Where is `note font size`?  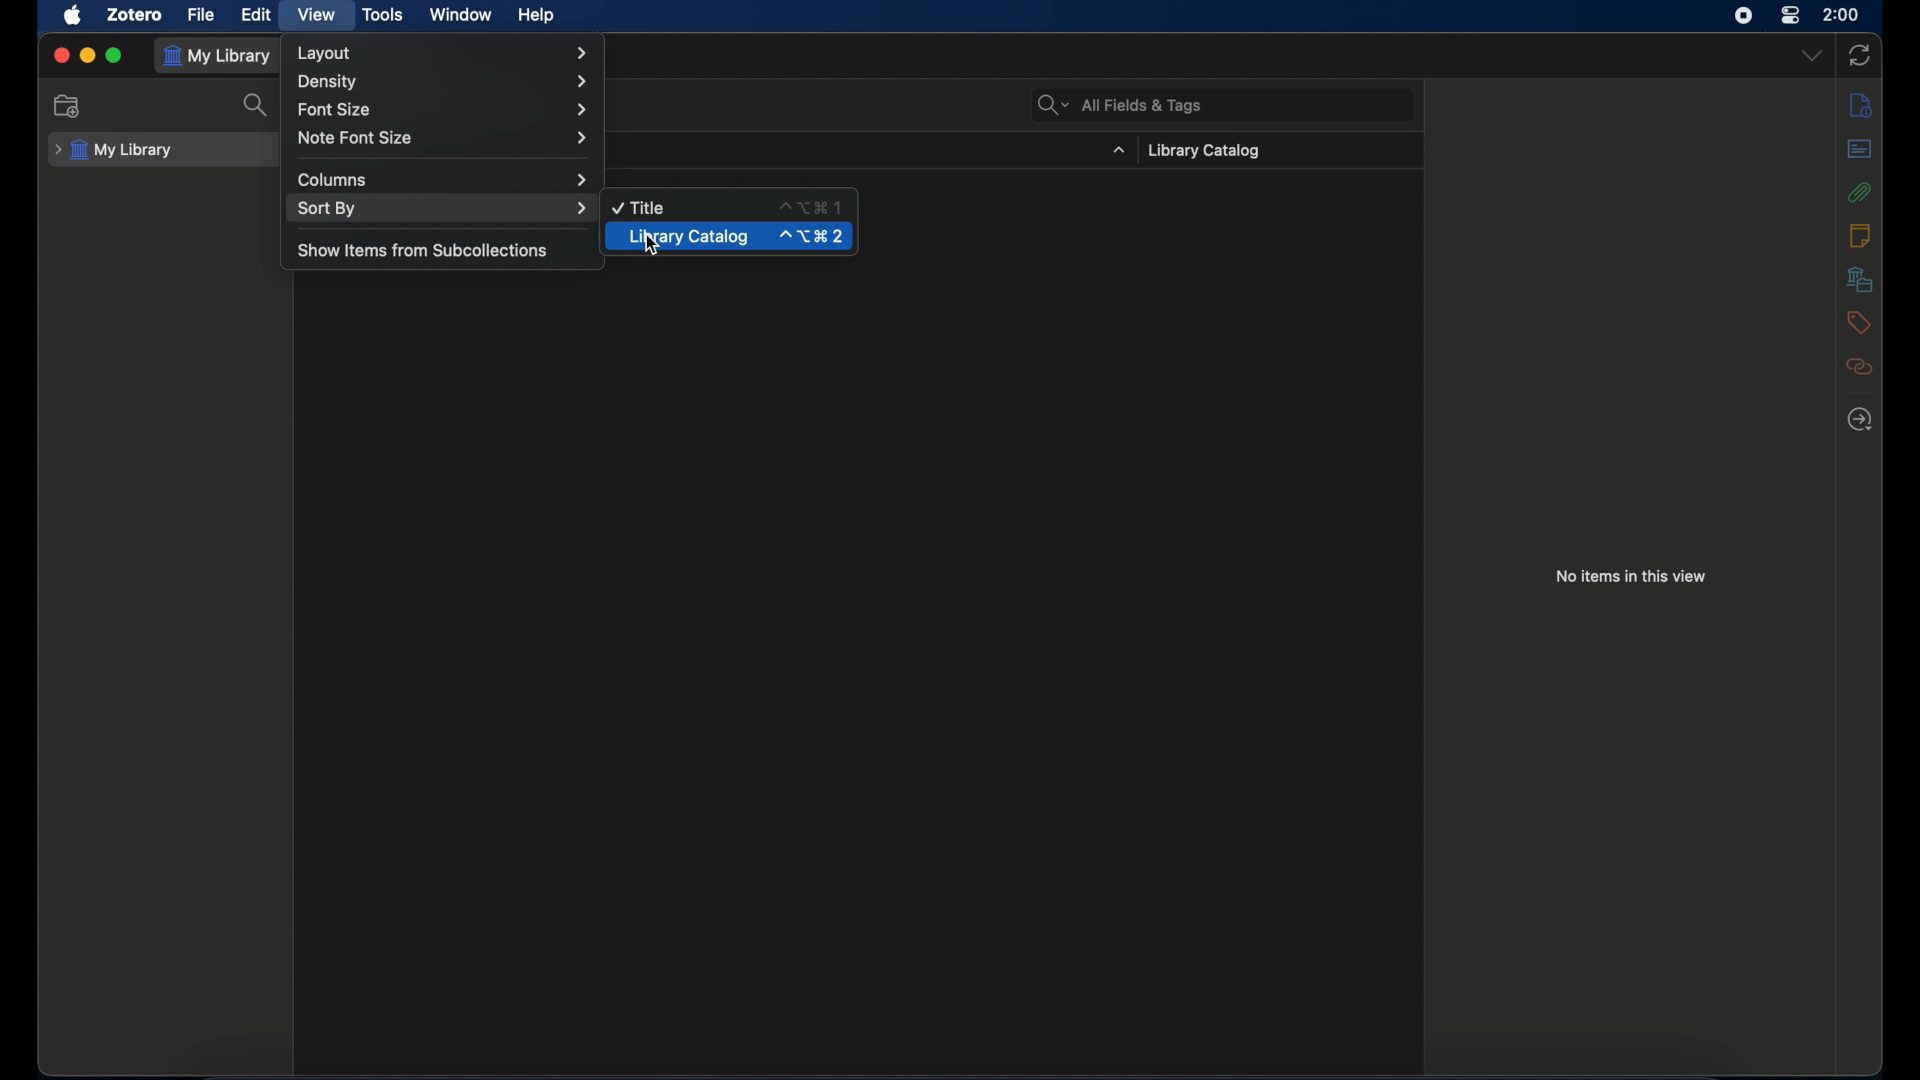 note font size is located at coordinates (446, 139).